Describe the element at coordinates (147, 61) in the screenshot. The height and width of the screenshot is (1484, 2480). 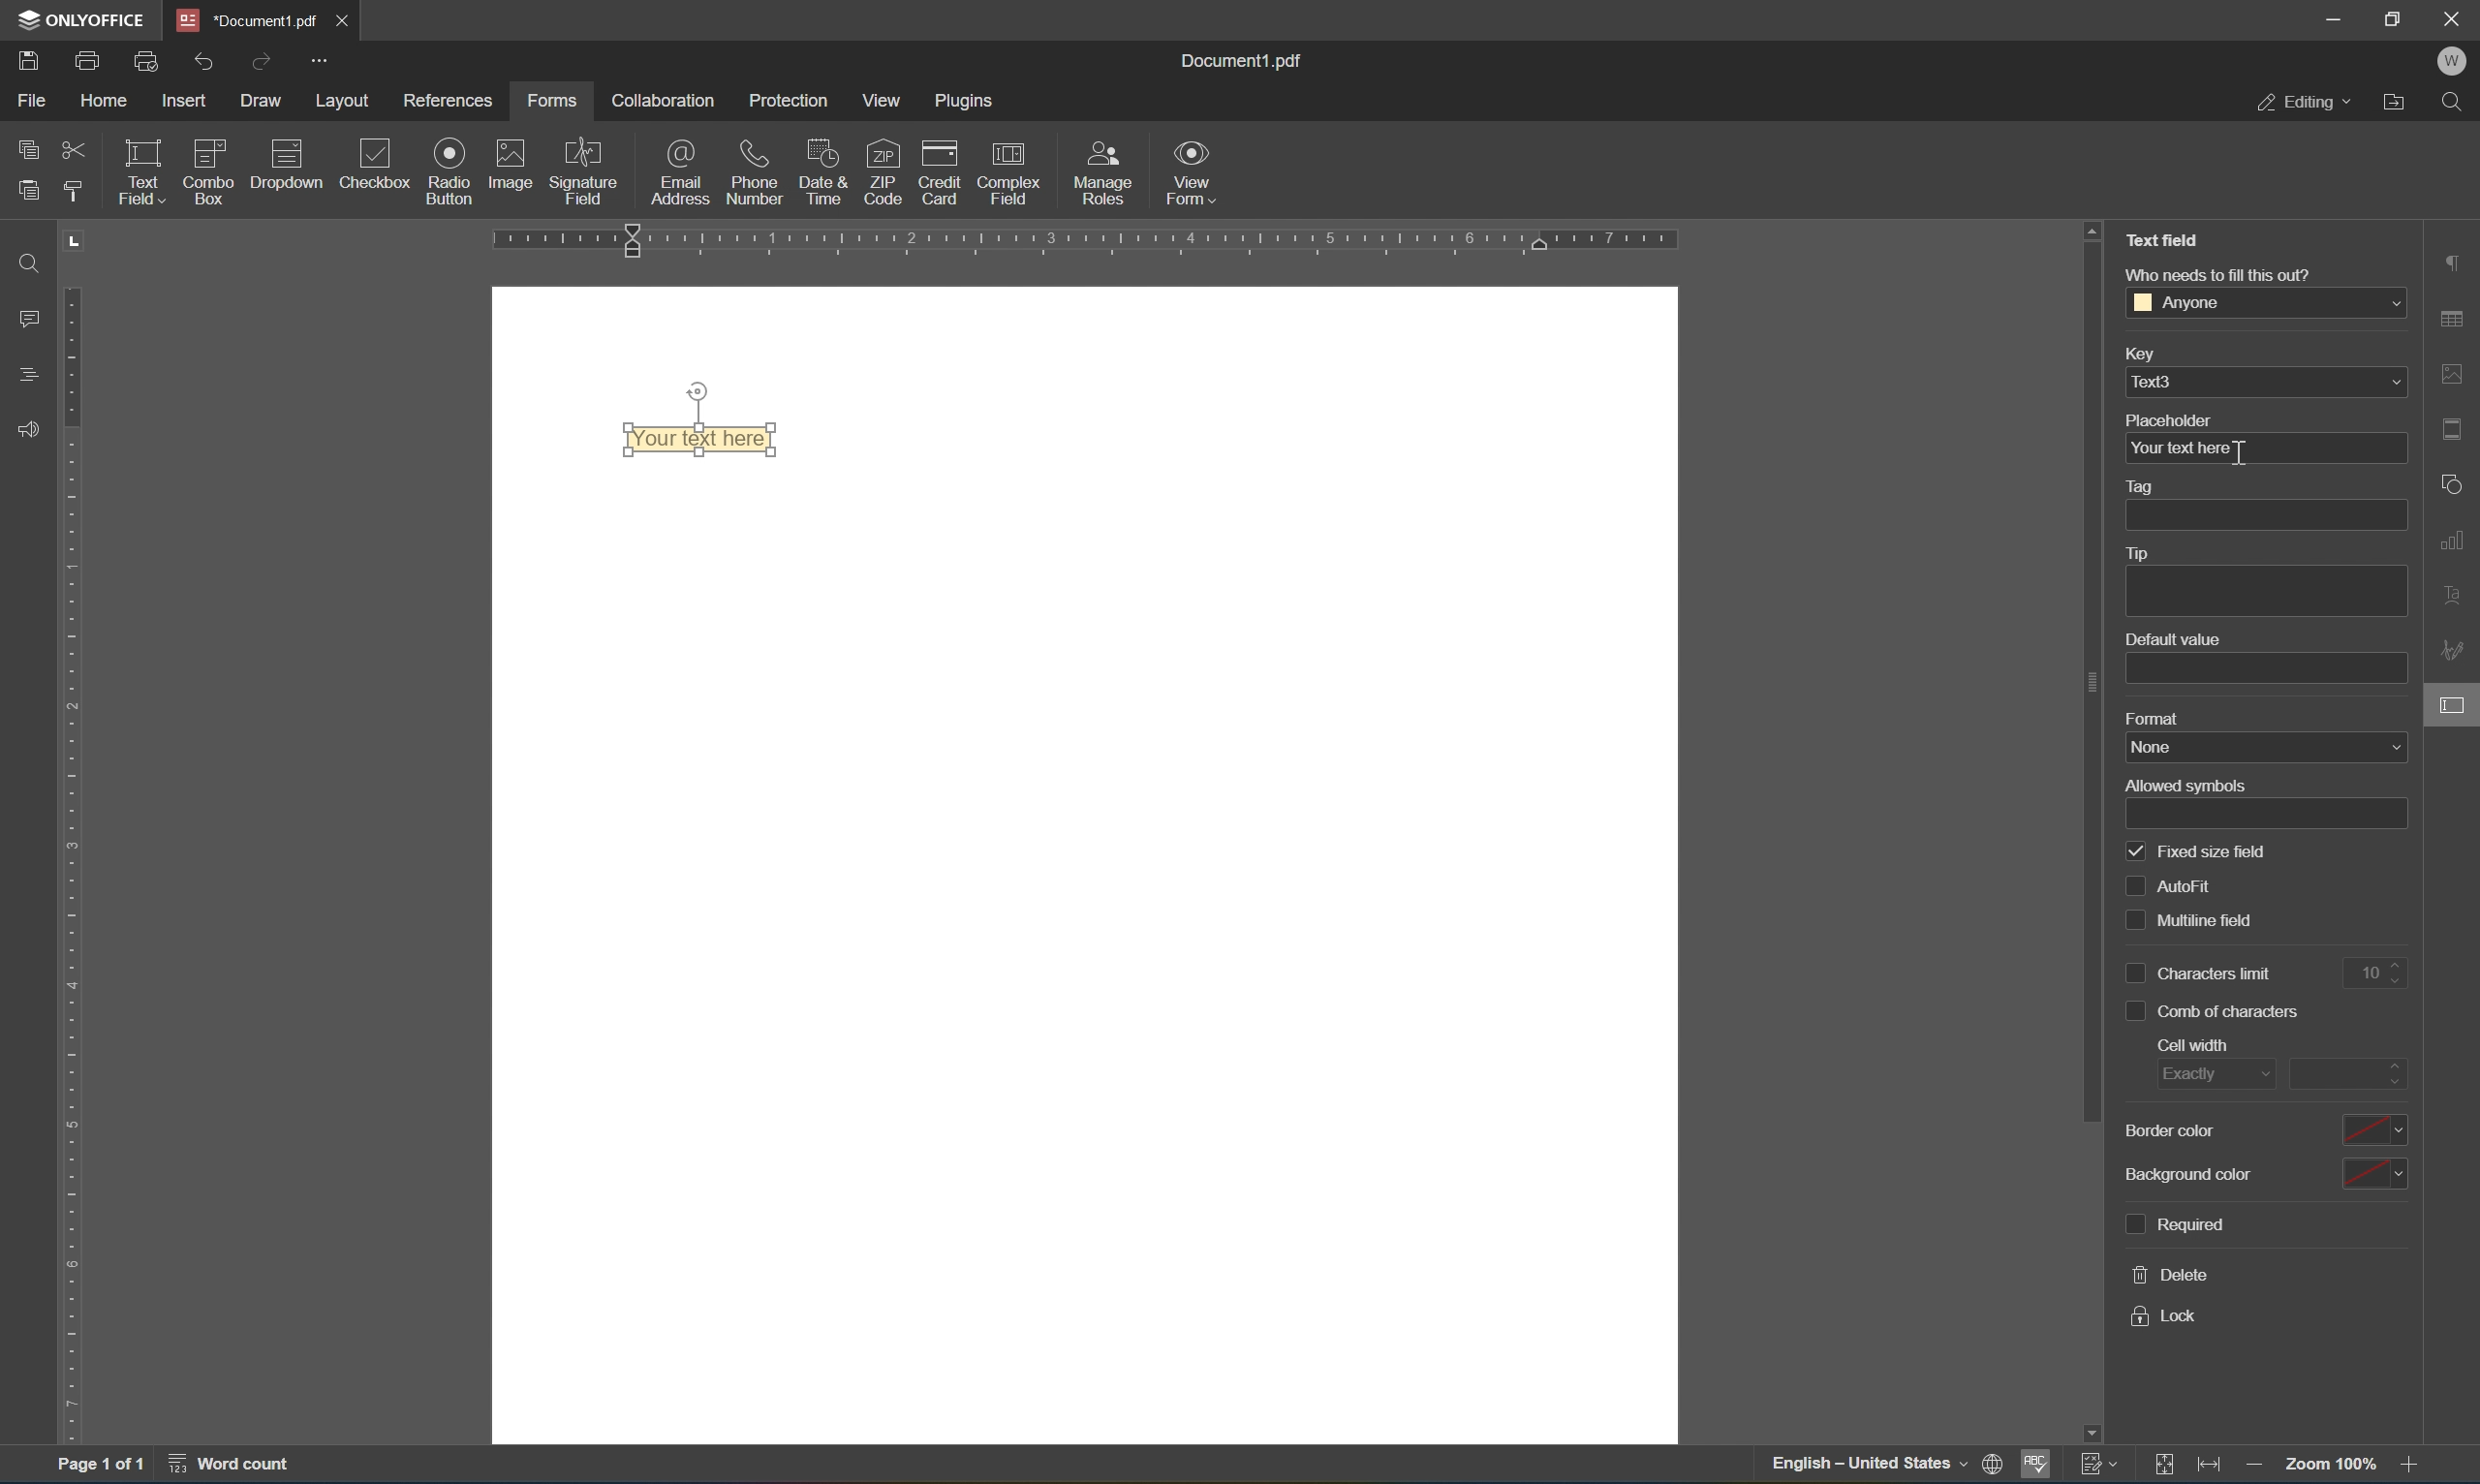
I see `quick print` at that location.